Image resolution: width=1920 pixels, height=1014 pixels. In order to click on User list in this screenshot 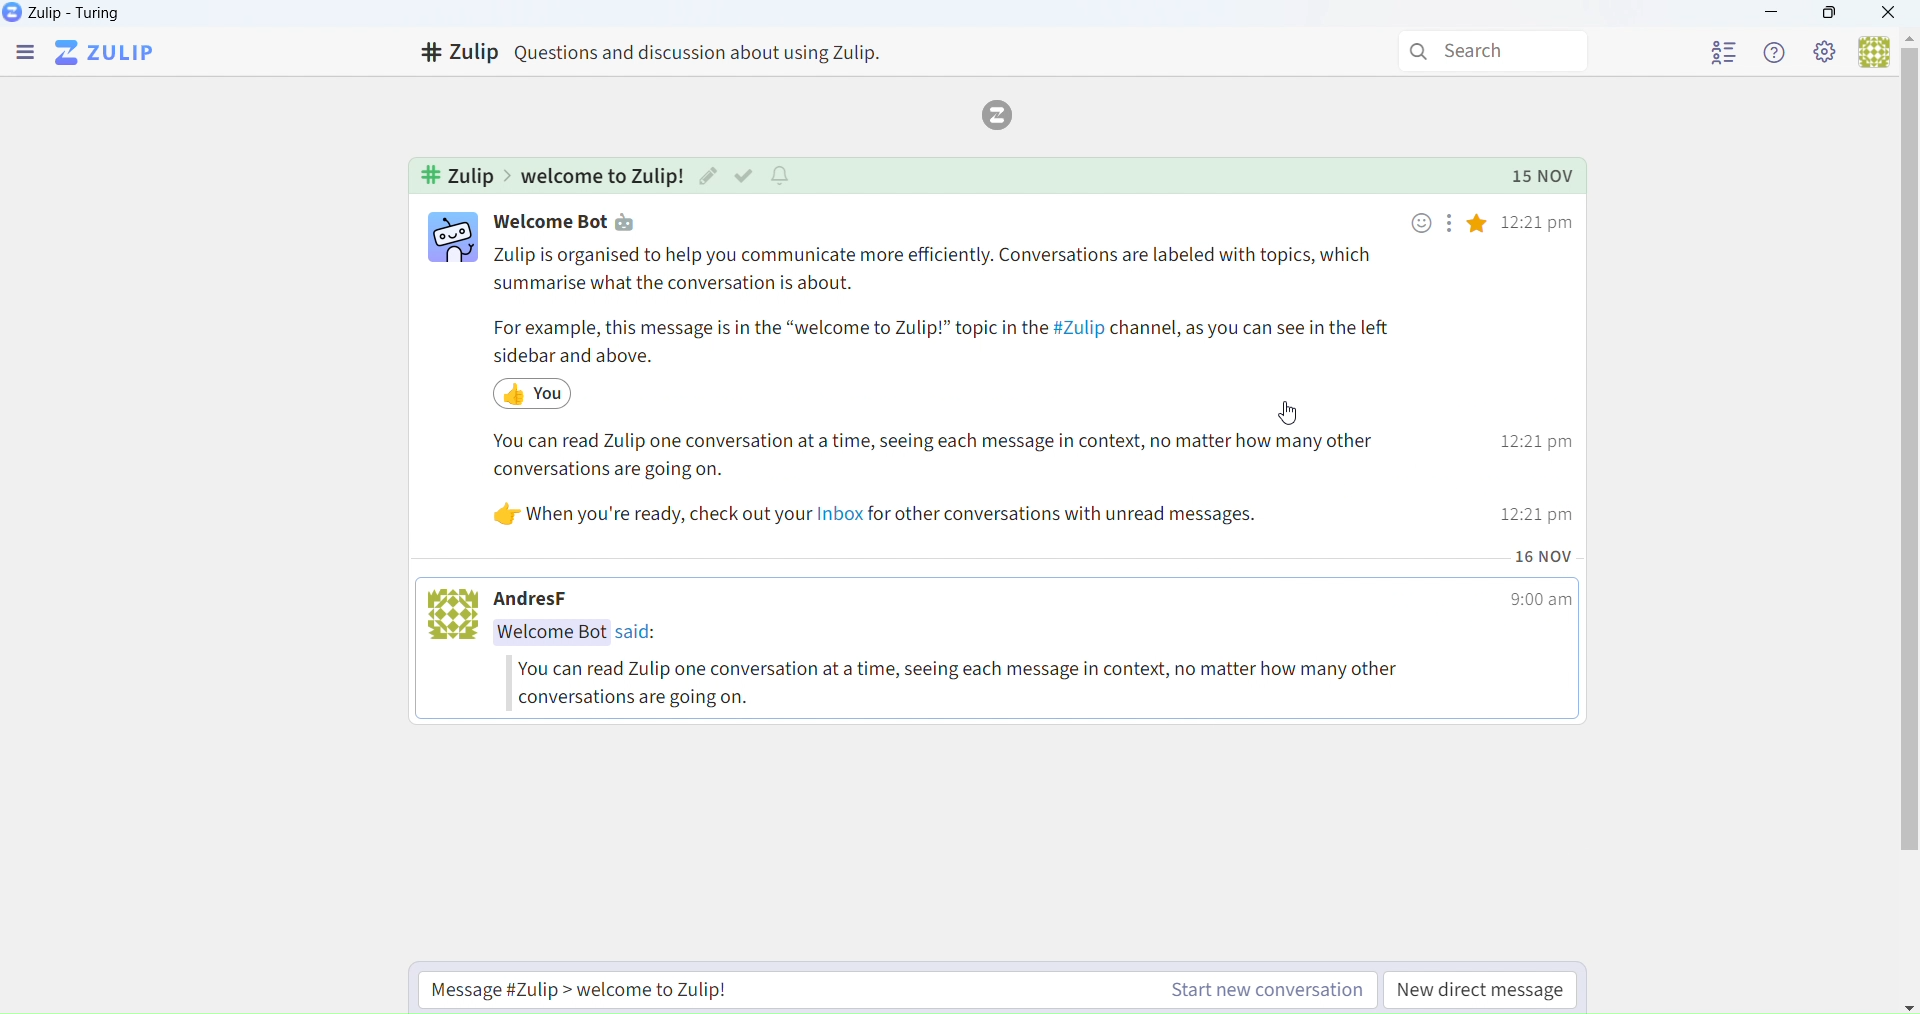, I will do `click(1704, 54)`.